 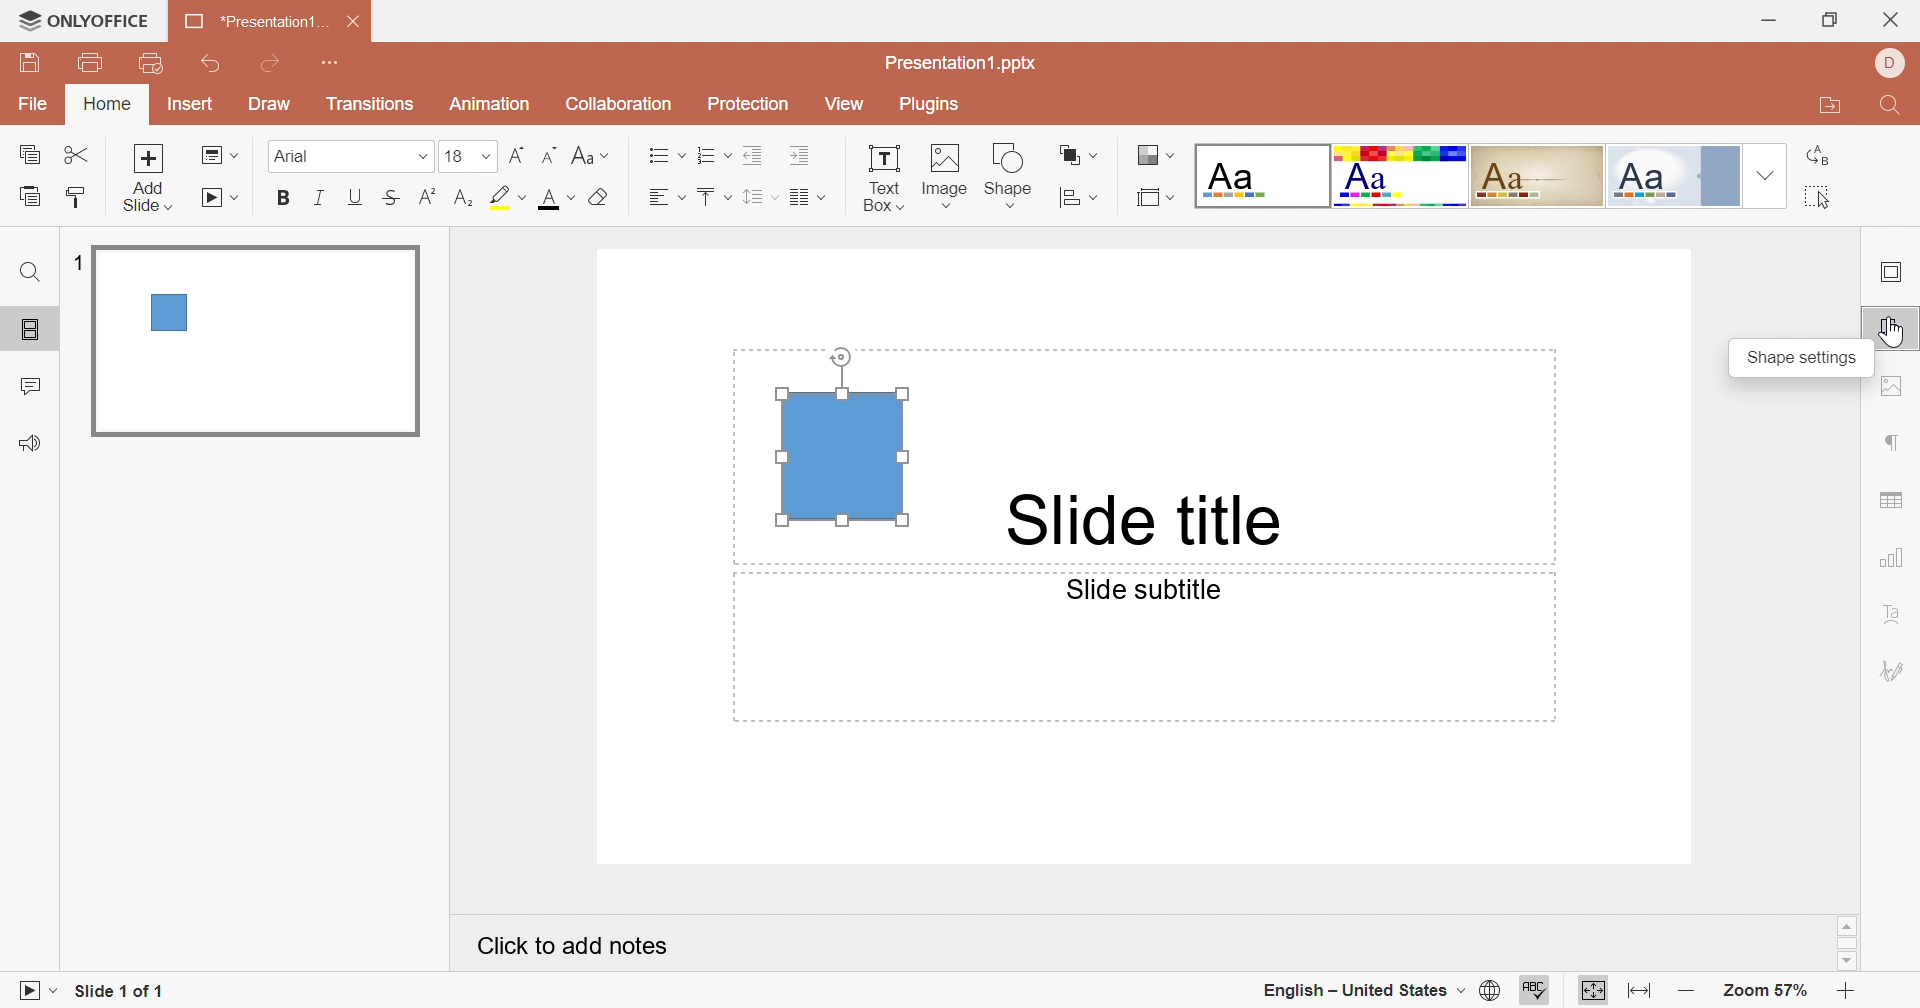 What do you see at coordinates (1154, 513) in the screenshot?
I see `Slide title` at bounding box center [1154, 513].